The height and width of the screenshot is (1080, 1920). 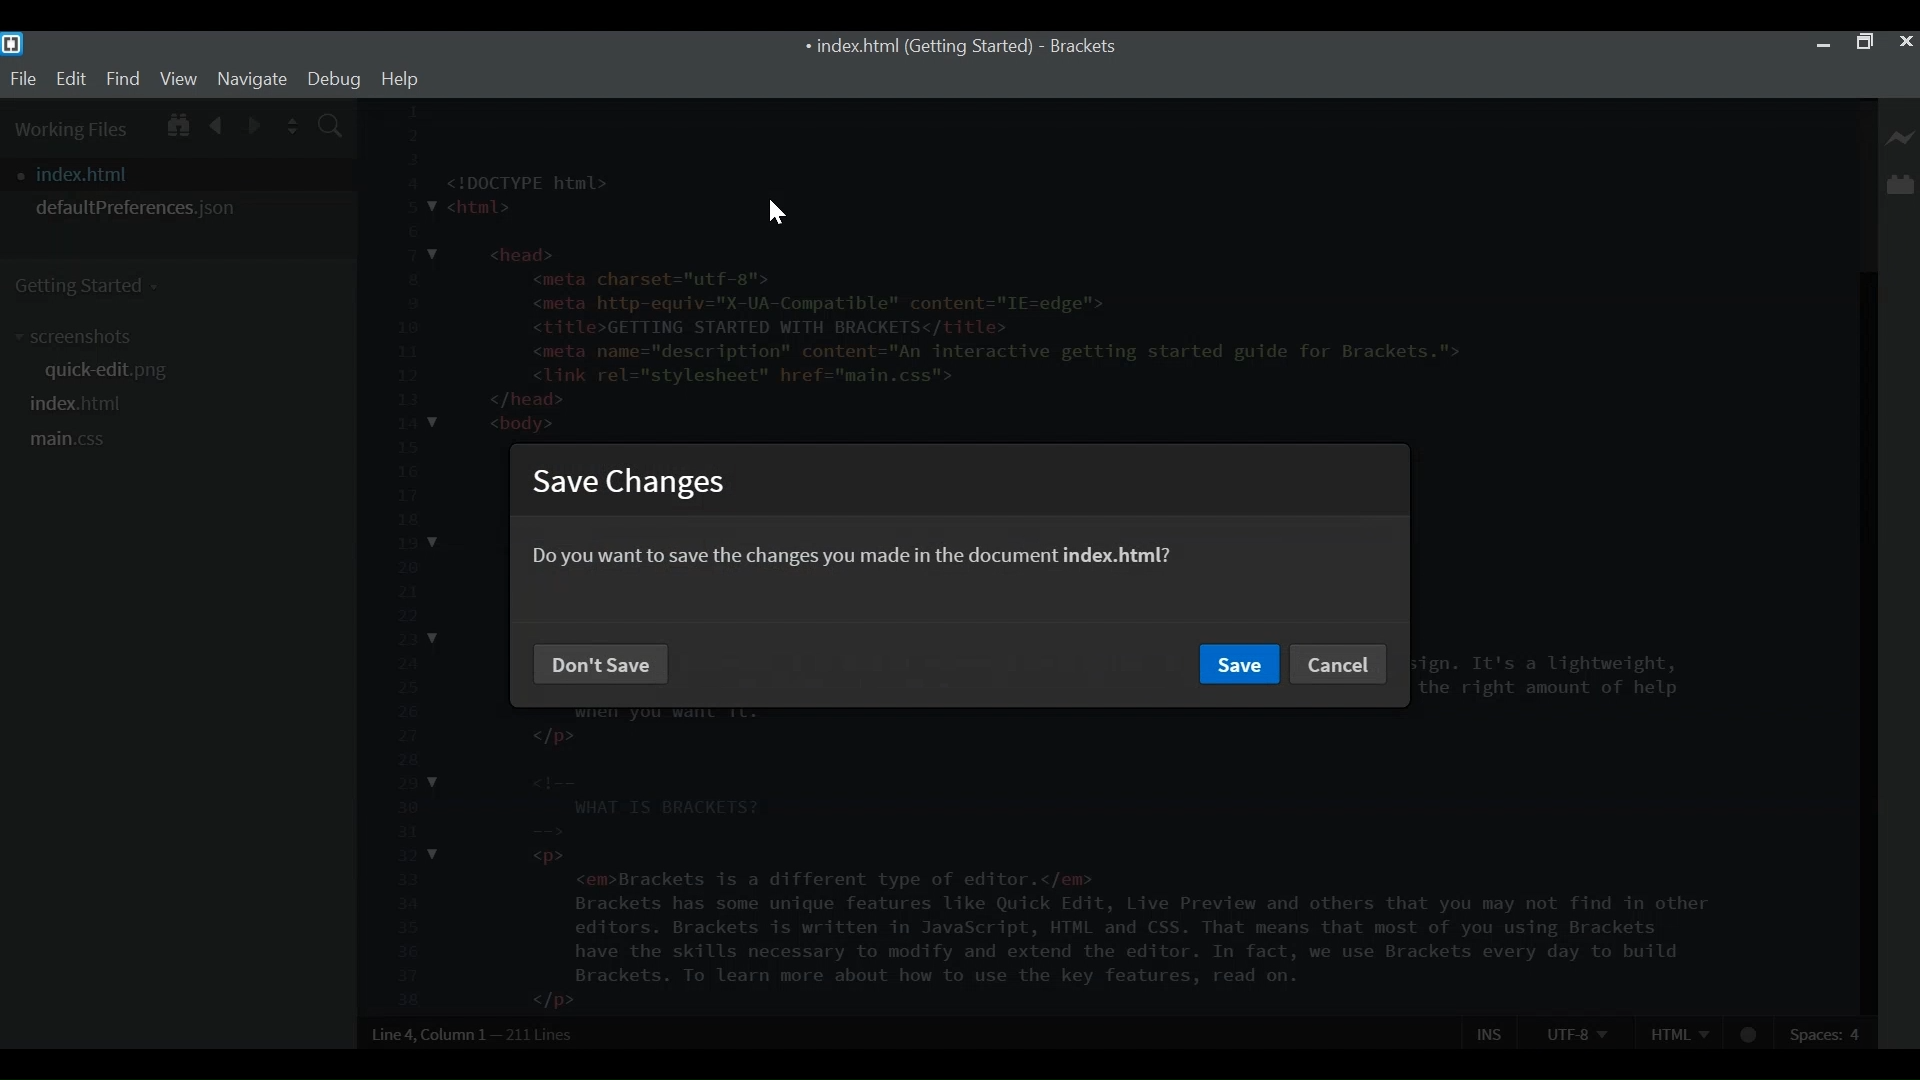 What do you see at coordinates (251, 78) in the screenshot?
I see `Navigate` at bounding box center [251, 78].